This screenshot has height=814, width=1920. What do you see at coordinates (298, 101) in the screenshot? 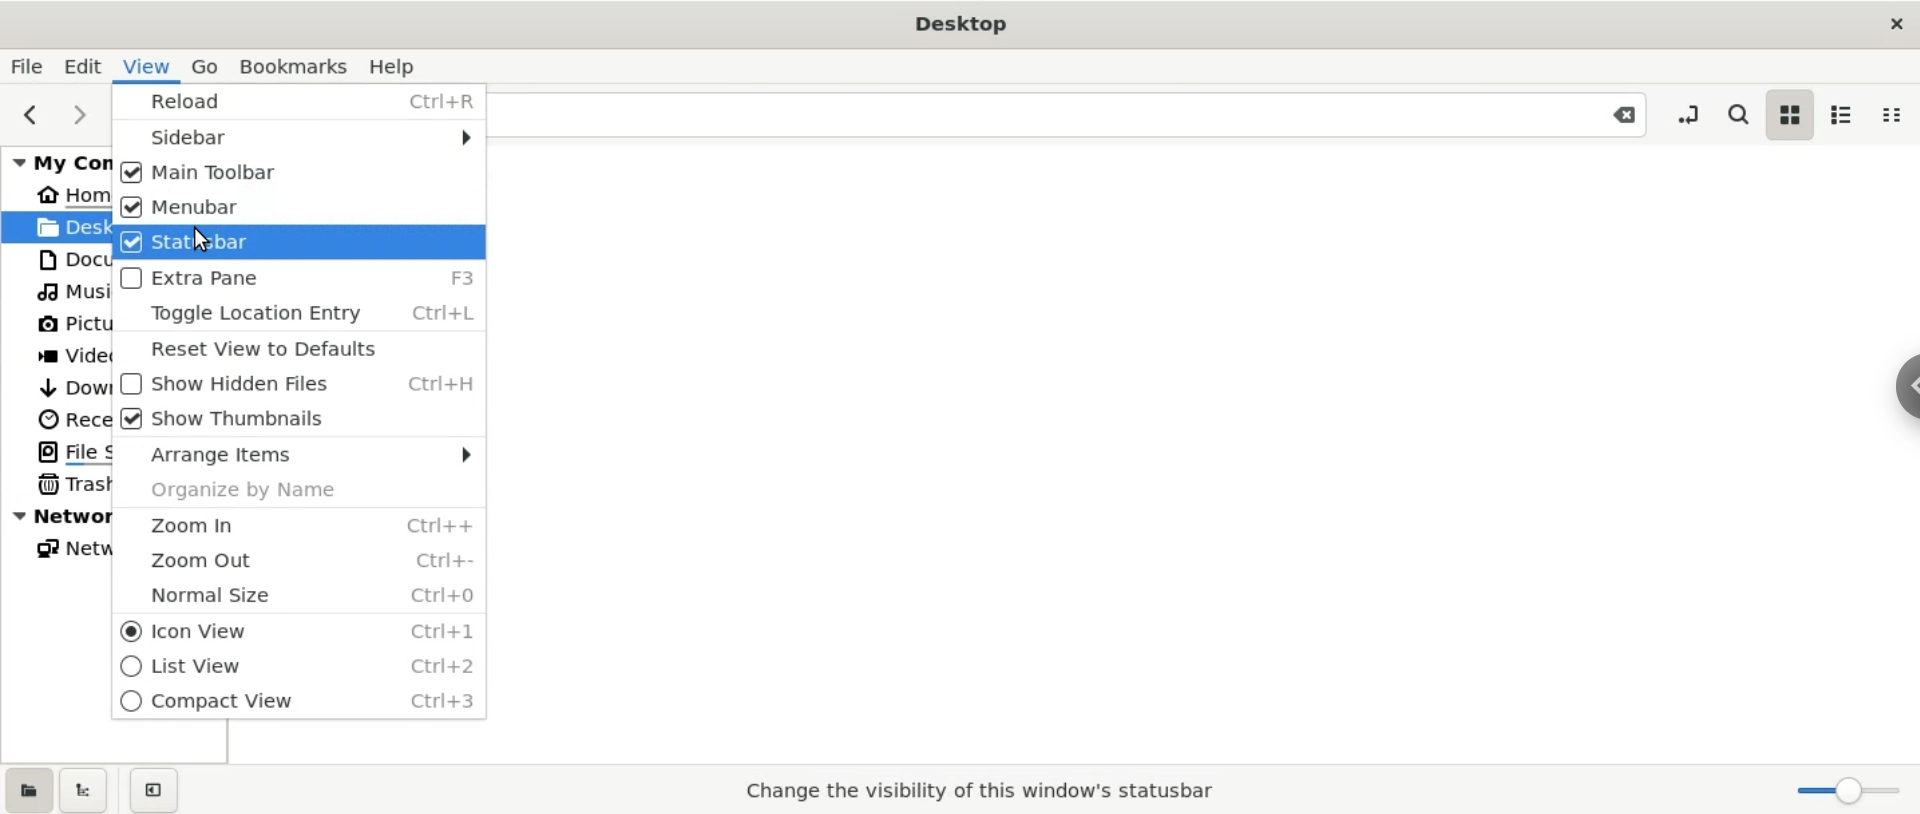
I see `Reload` at bounding box center [298, 101].